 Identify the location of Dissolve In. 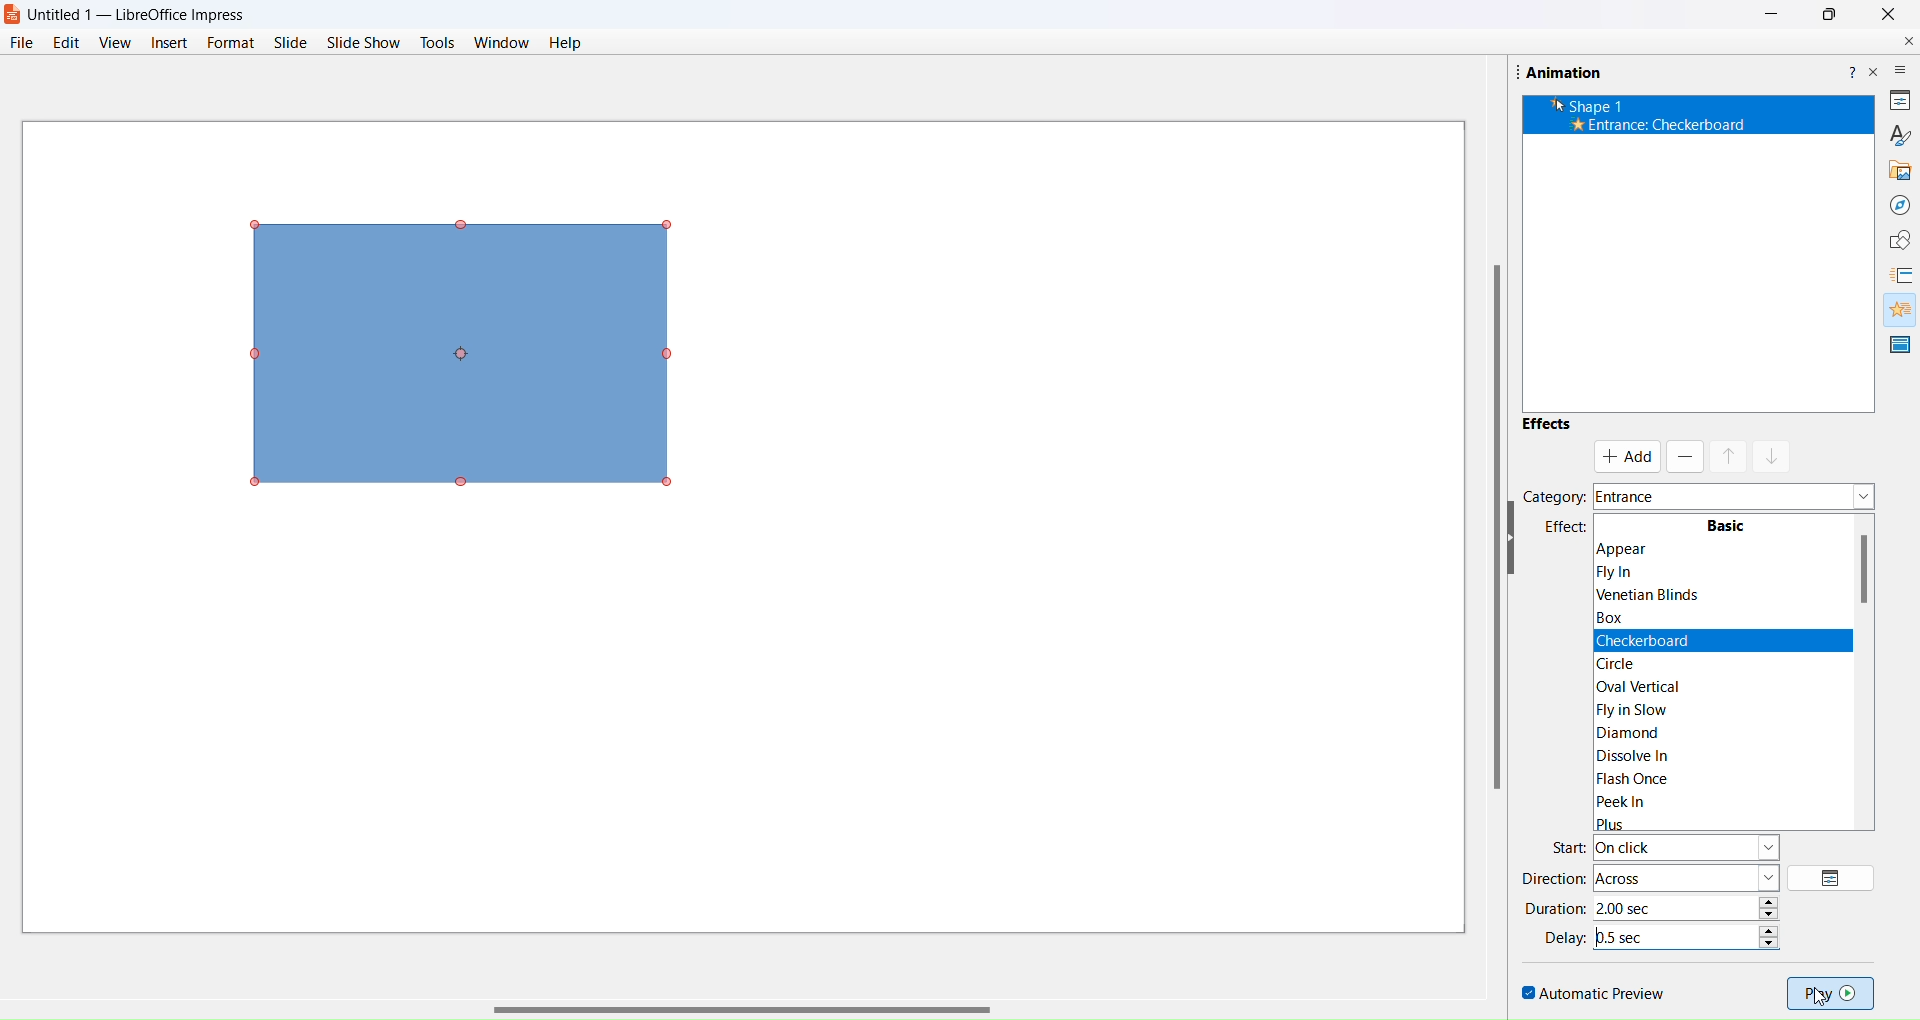
(1646, 753).